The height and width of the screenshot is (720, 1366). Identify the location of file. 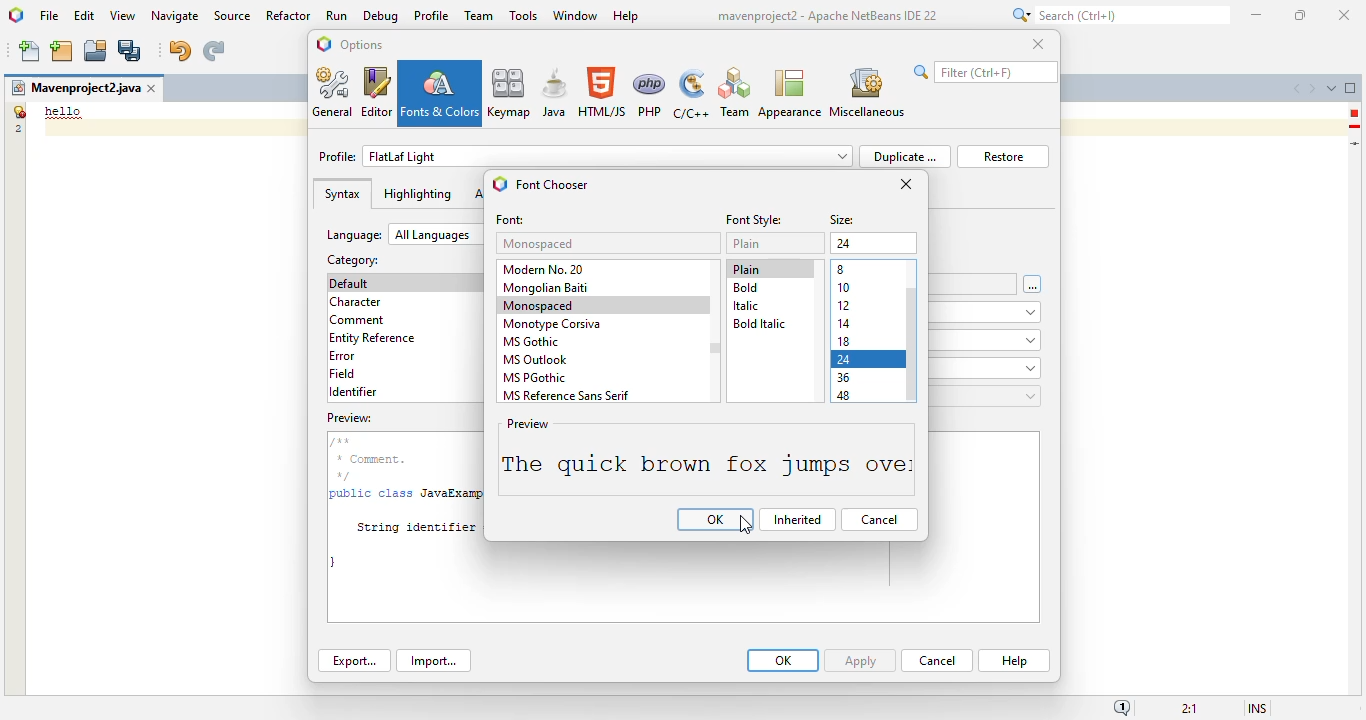
(49, 17).